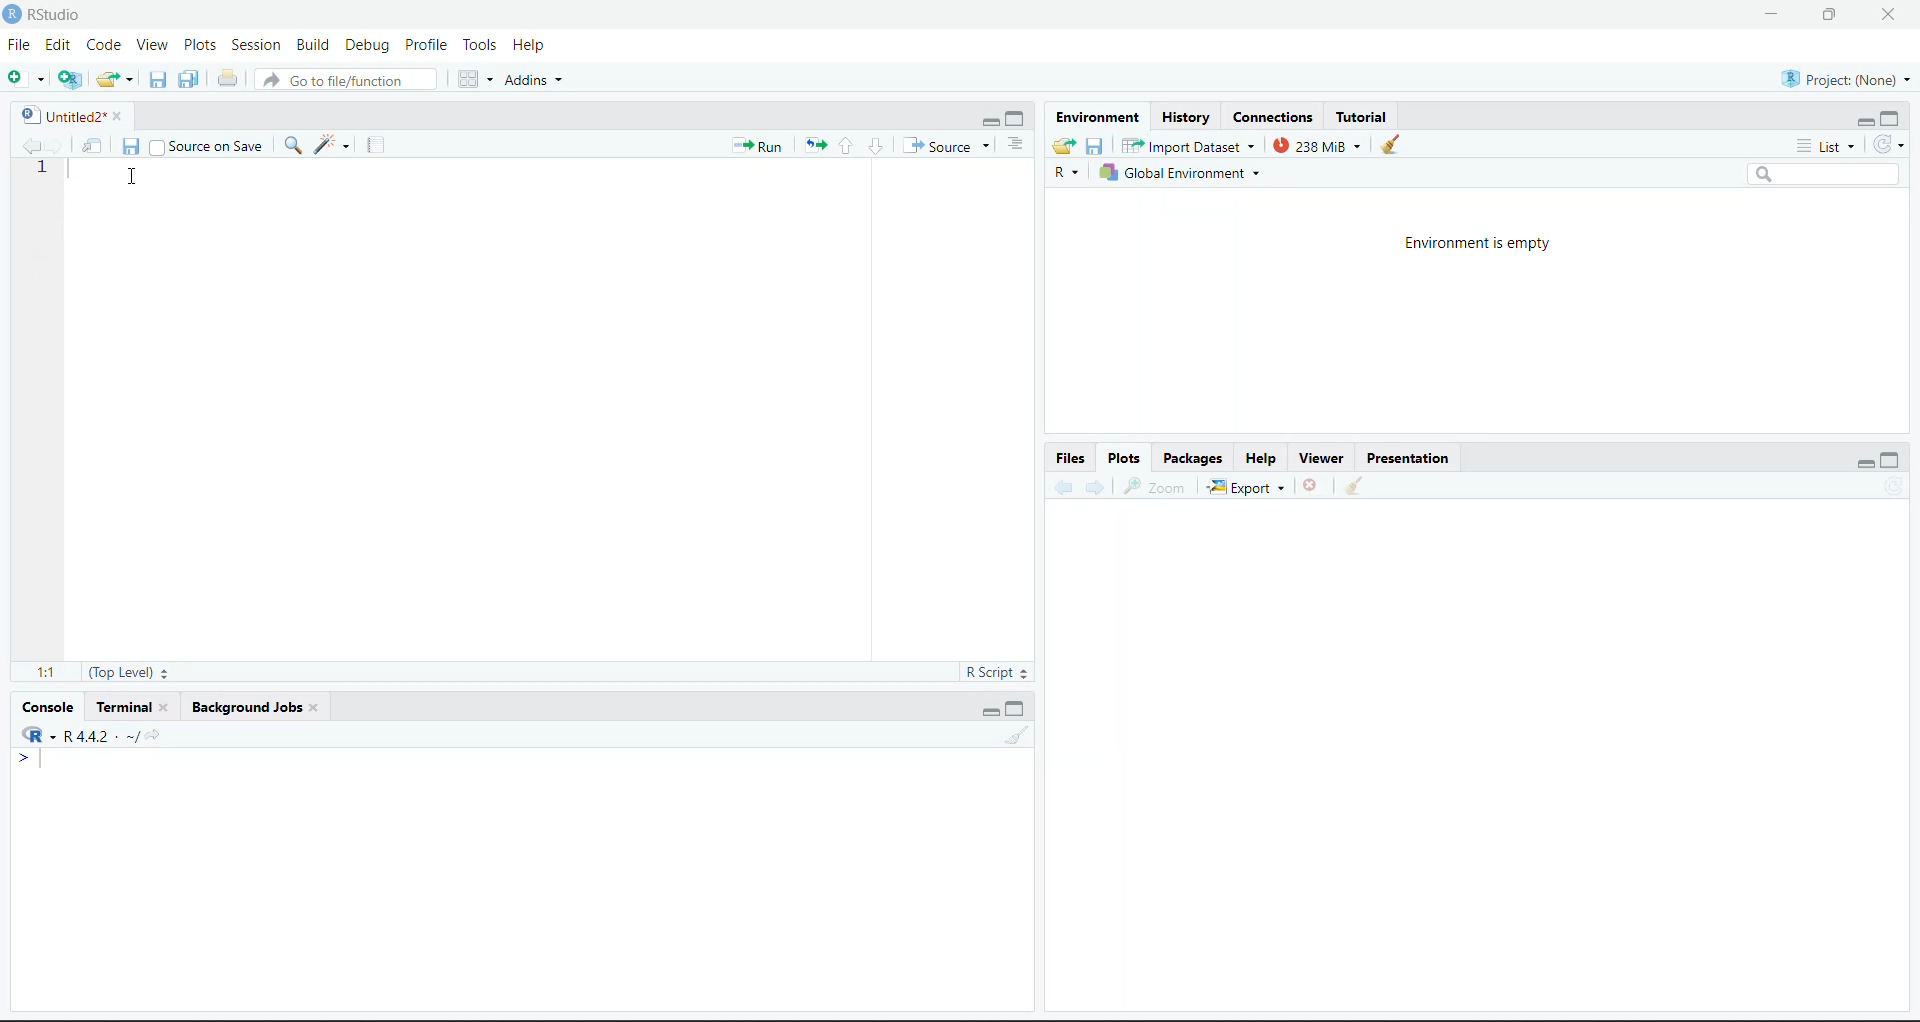 This screenshot has width=1920, height=1022. I want to click on search file, so click(344, 80).